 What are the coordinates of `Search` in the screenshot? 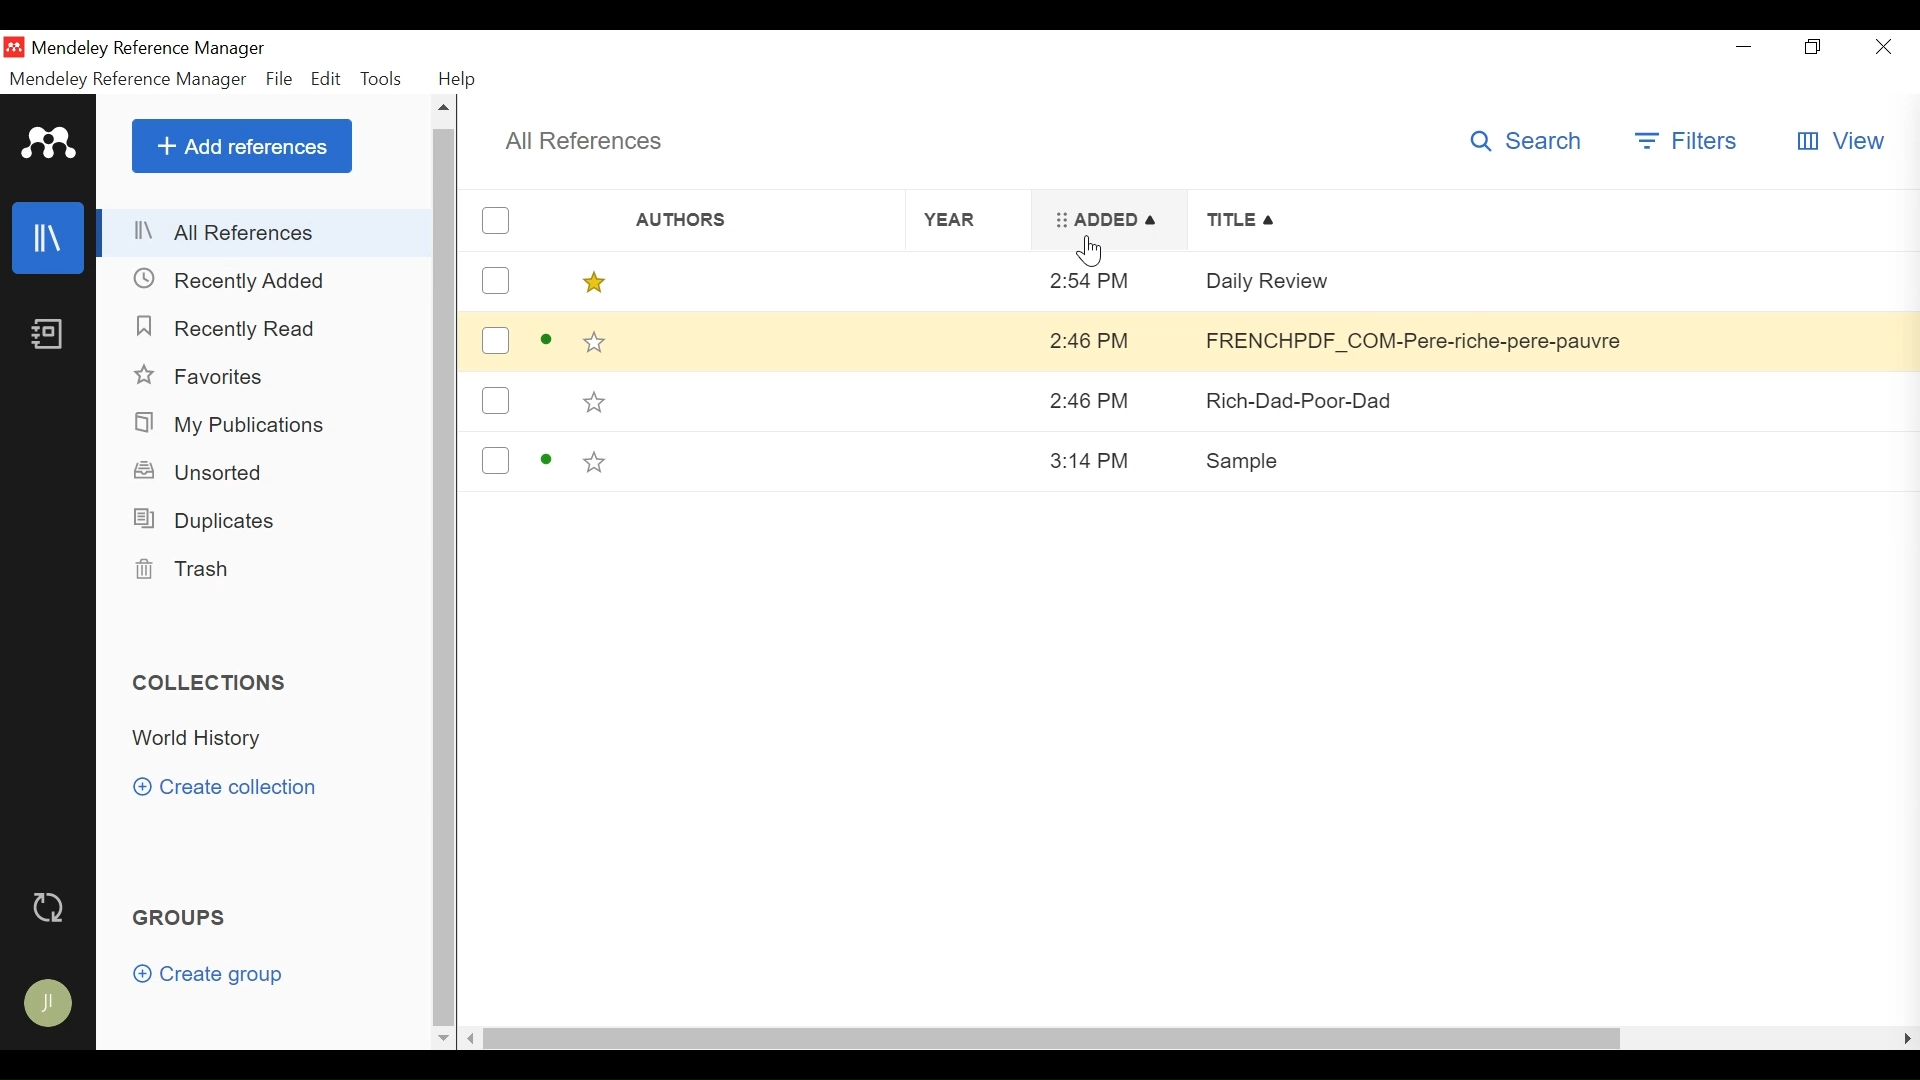 It's located at (1526, 140).